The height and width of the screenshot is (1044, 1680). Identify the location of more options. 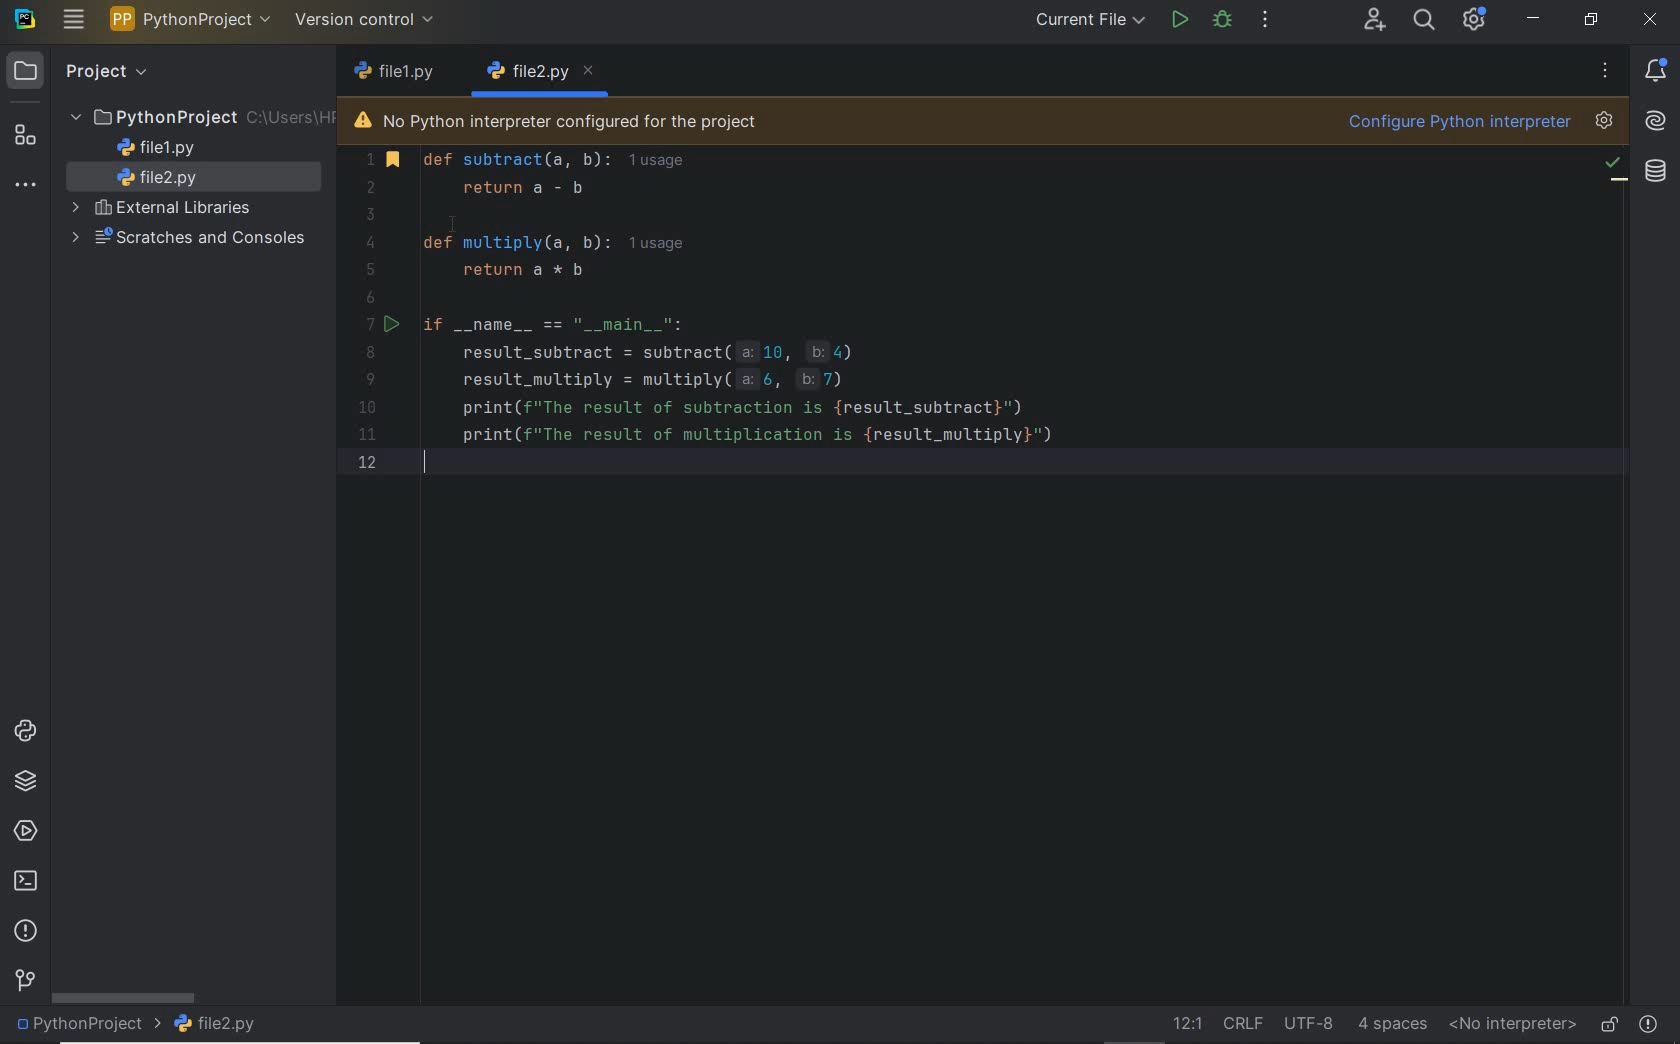
(1603, 70).